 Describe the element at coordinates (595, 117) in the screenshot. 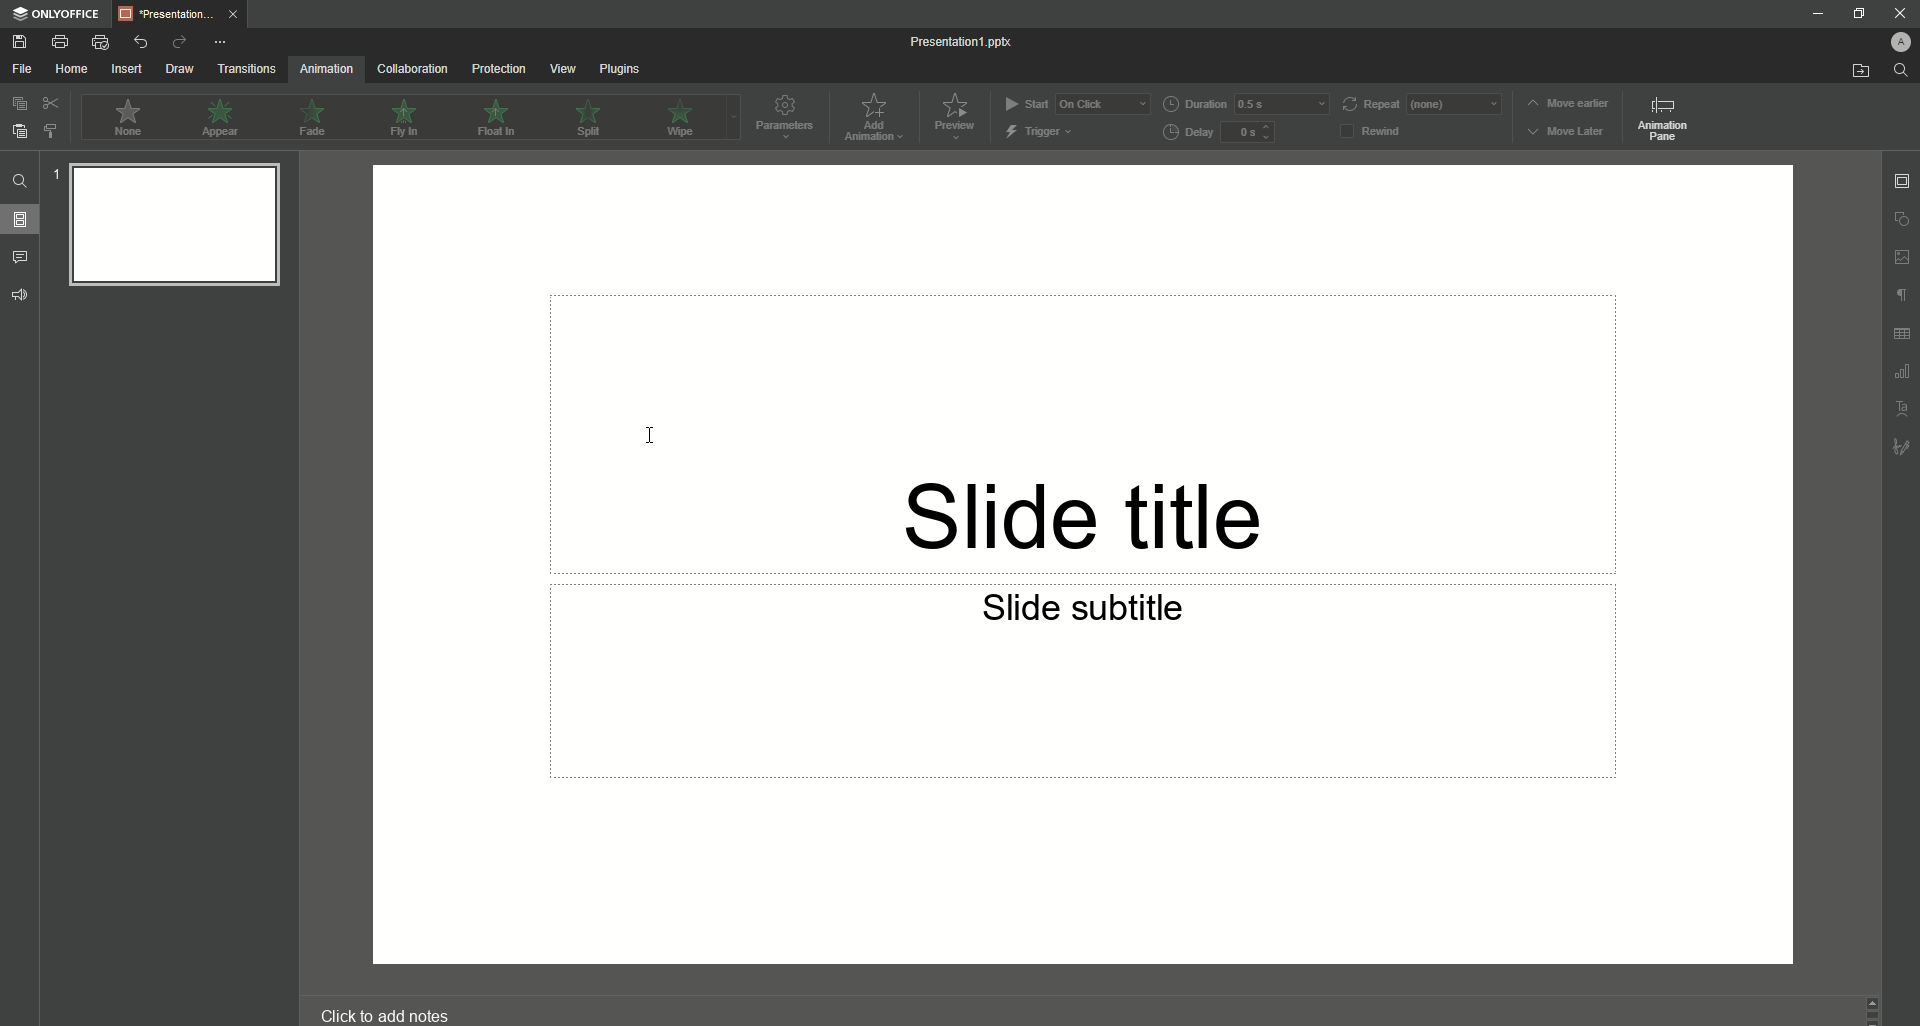

I see `Split` at that location.